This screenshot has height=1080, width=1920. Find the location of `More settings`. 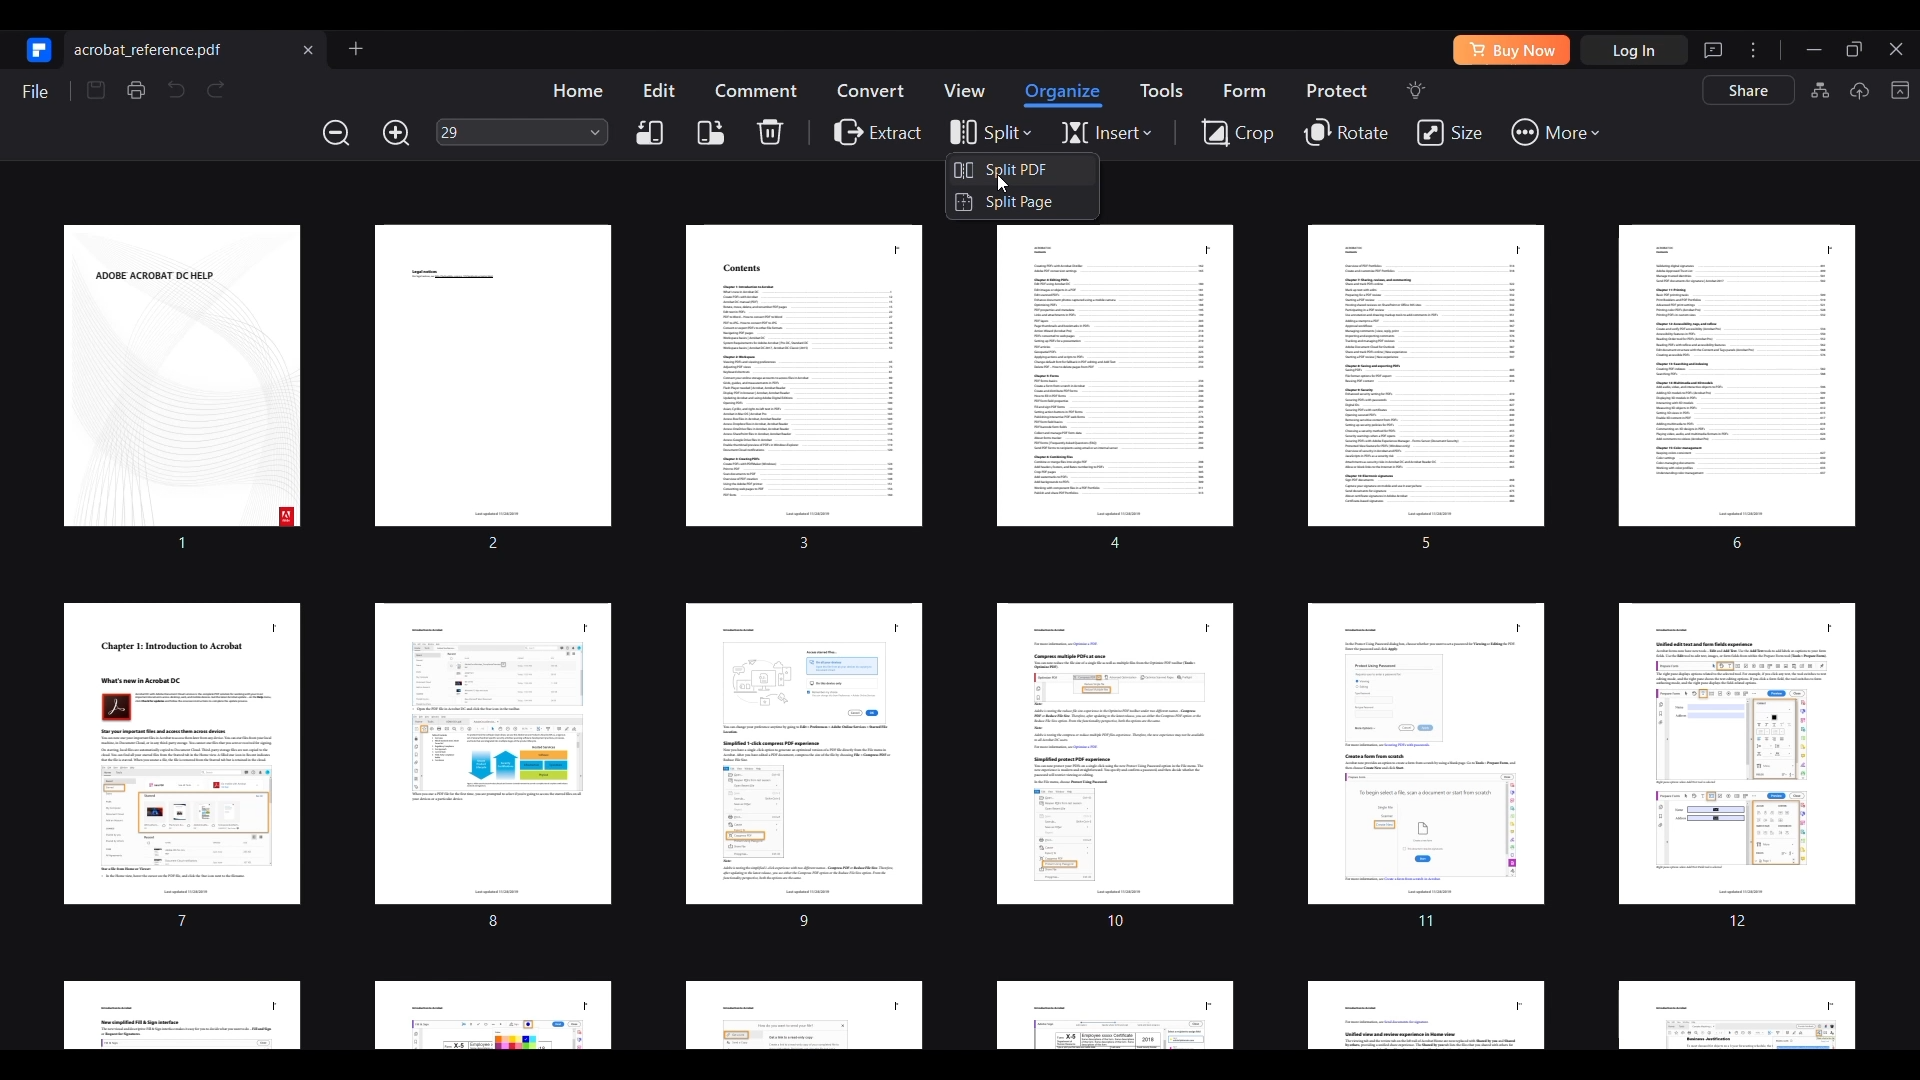

More settings is located at coordinates (1753, 49).